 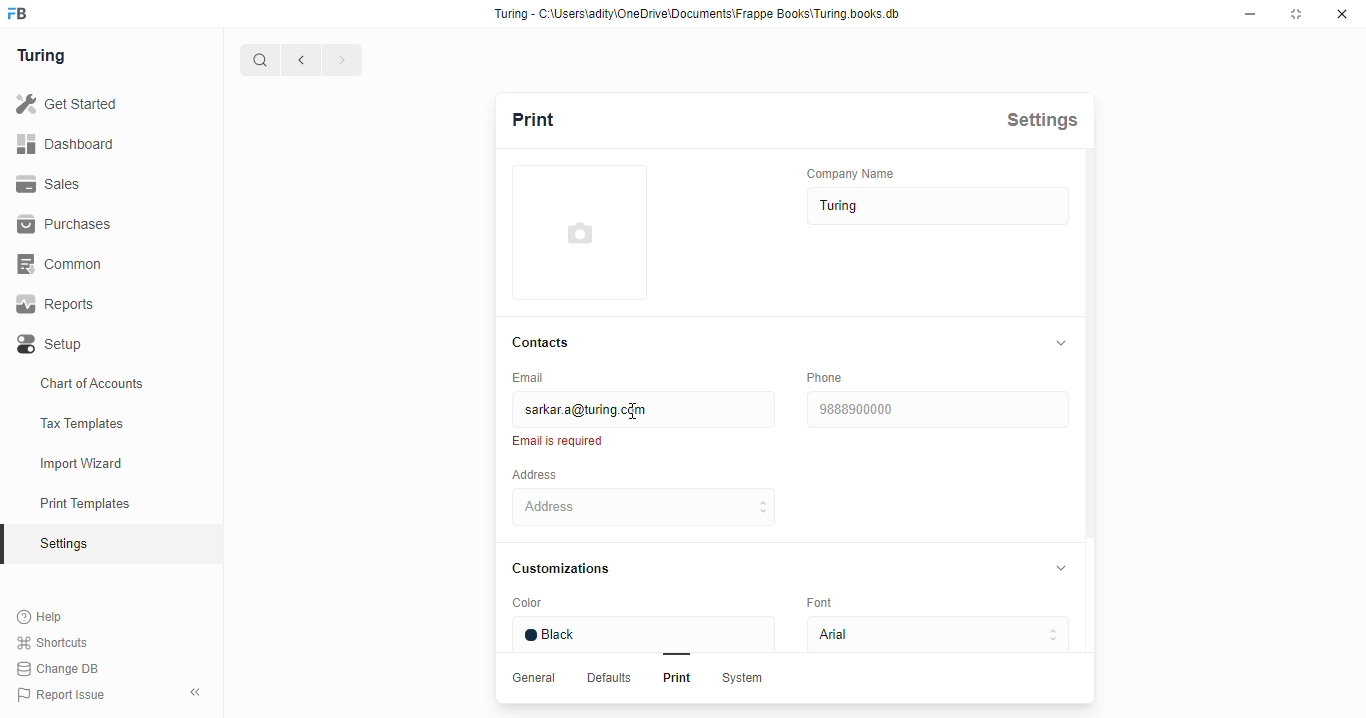 What do you see at coordinates (830, 604) in the screenshot?
I see `Font` at bounding box center [830, 604].